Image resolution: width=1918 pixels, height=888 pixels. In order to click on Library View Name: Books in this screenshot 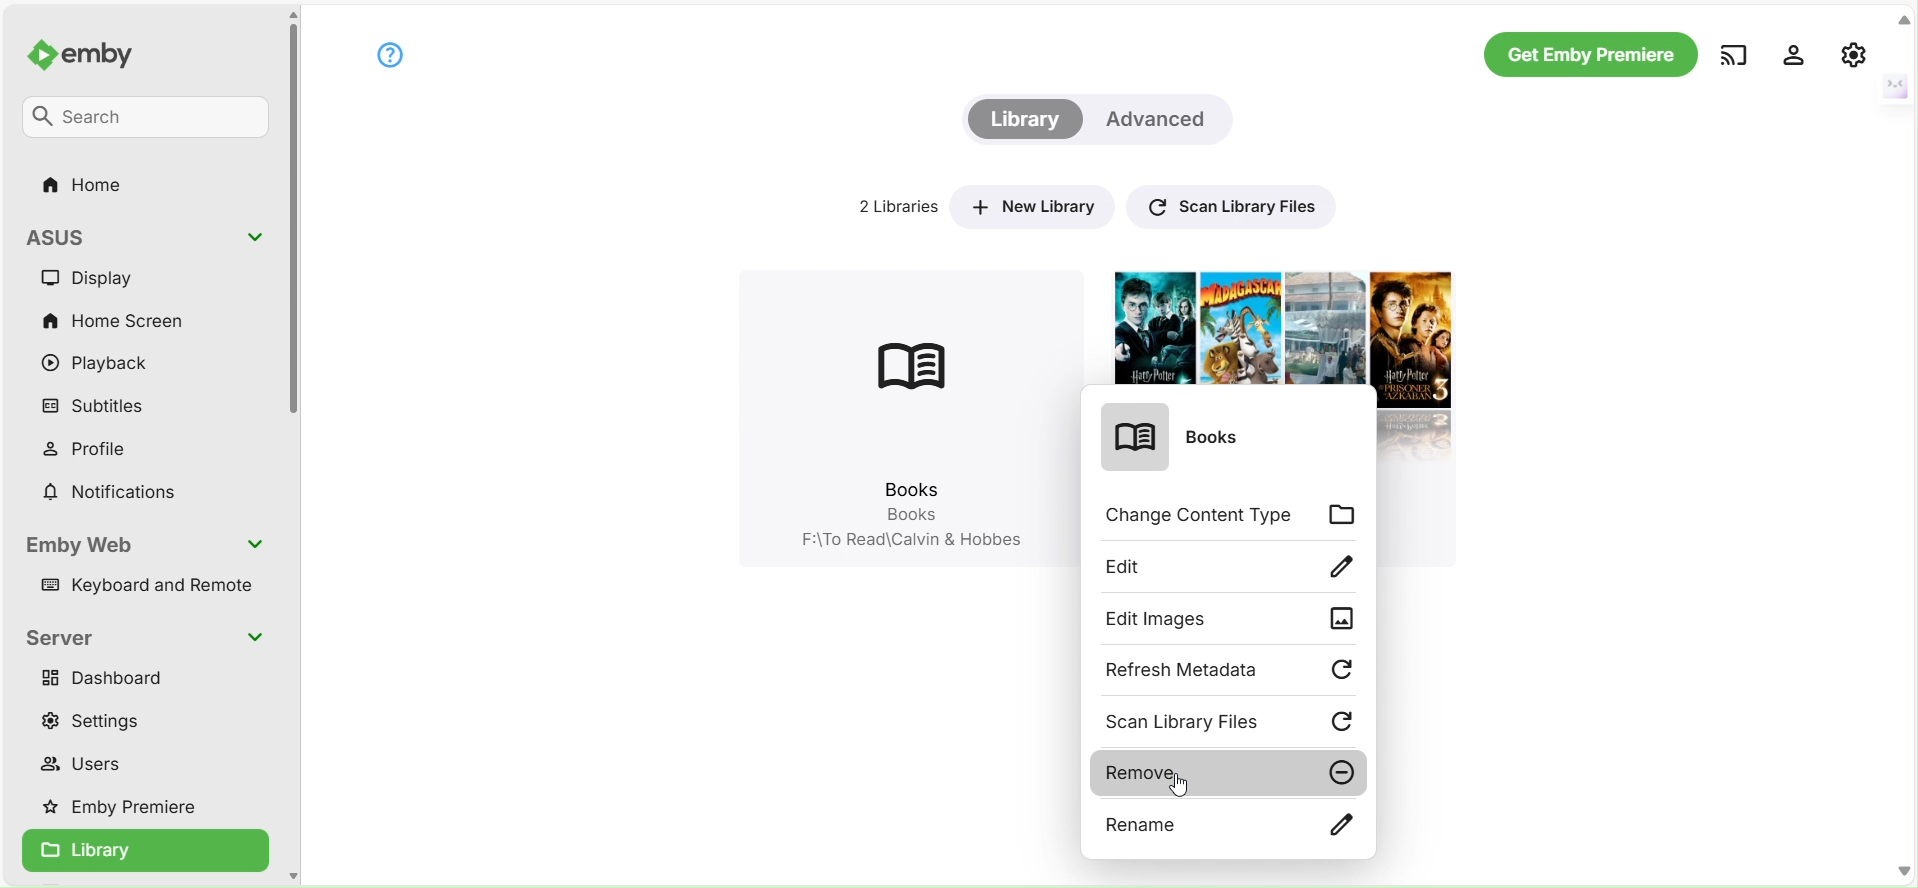, I will do `click(1189, 442)`.